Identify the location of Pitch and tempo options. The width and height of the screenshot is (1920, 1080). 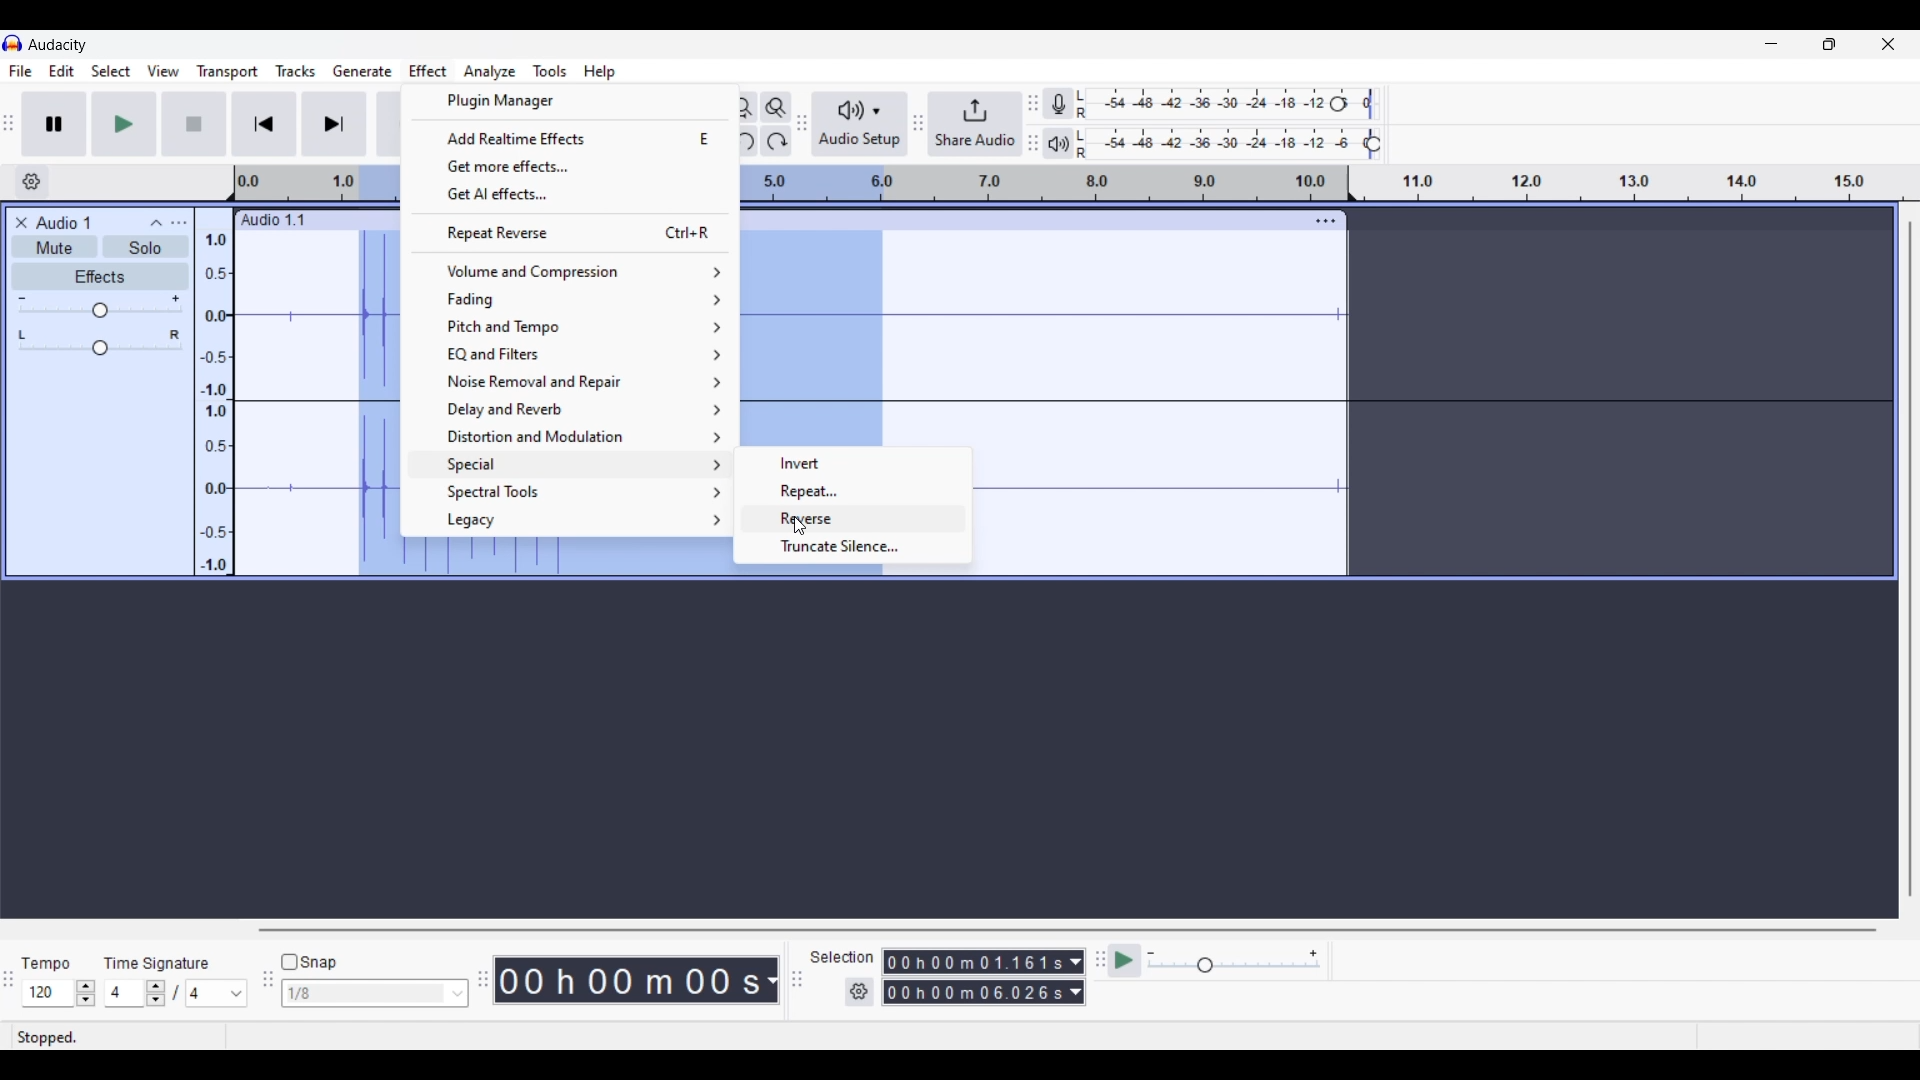
(569, 328).